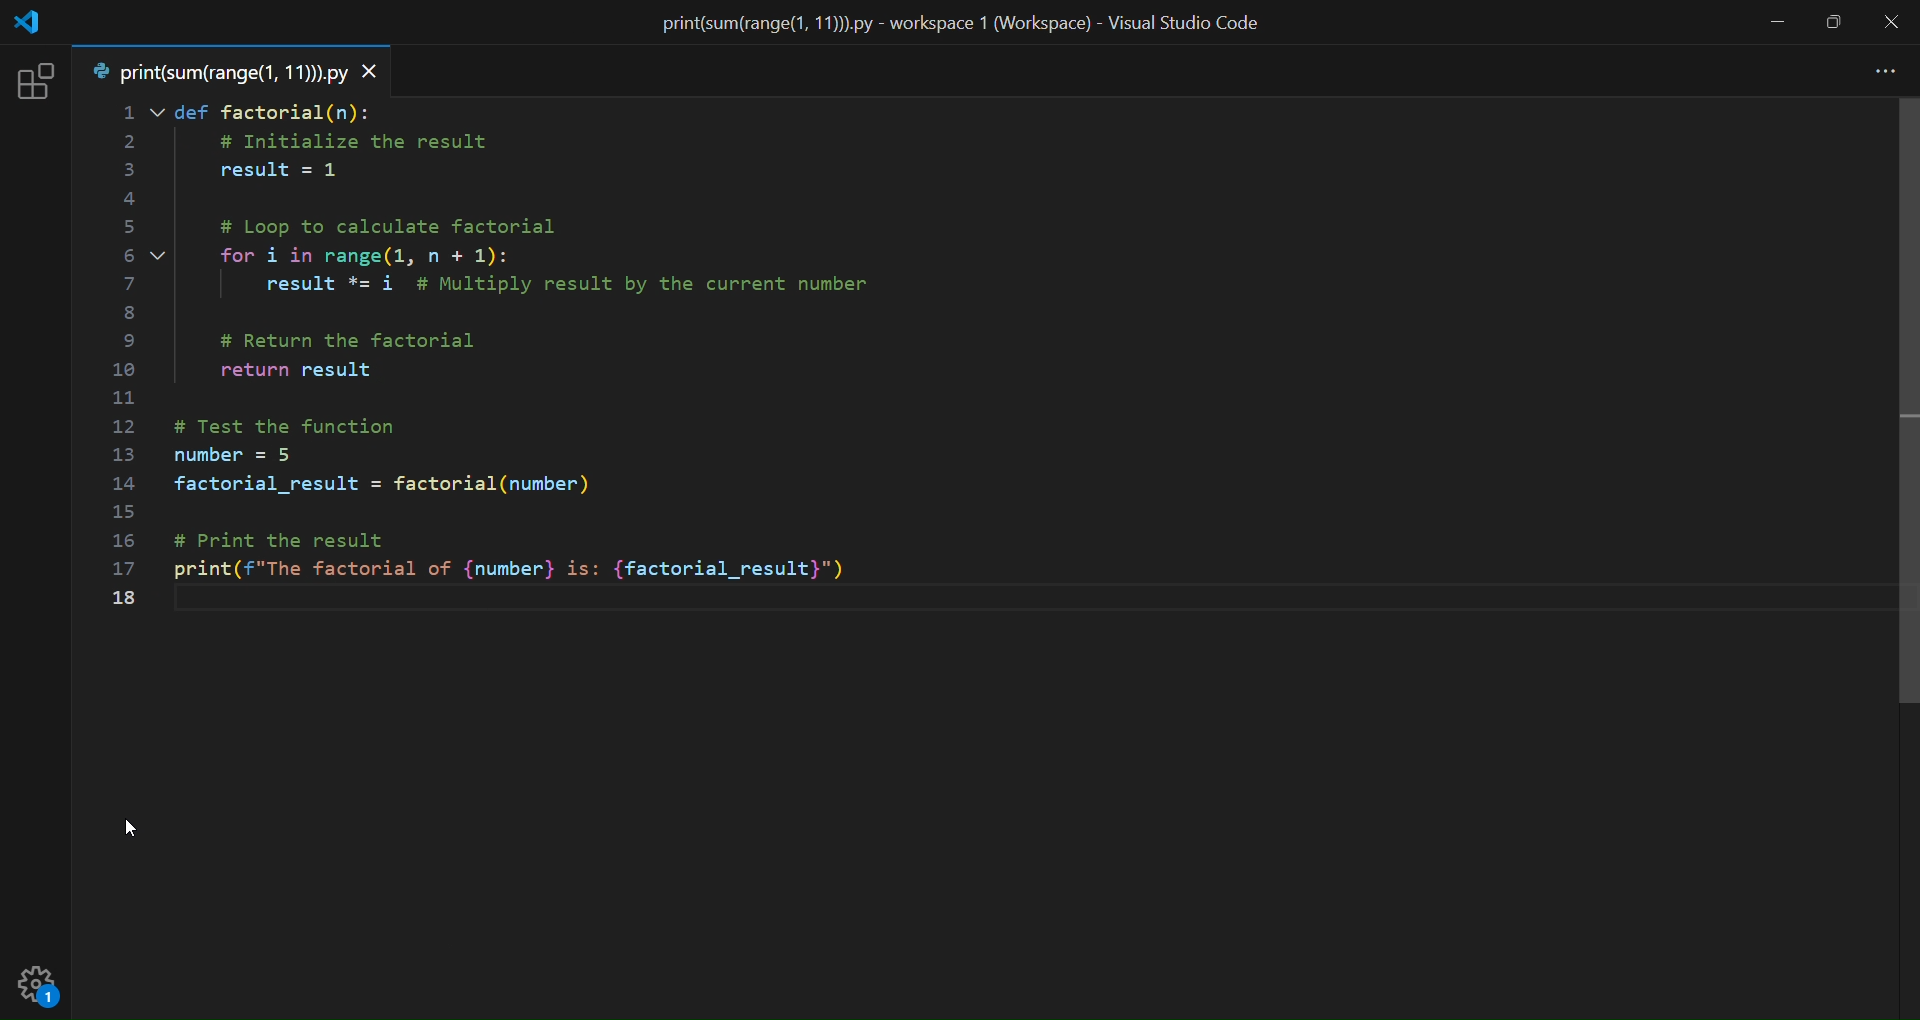 The height and width of the screenshot is (1020, 1920). What do you see at coordinates (29, 87) in the screenshot?
I see `extension` at bounding box center [29, 87].